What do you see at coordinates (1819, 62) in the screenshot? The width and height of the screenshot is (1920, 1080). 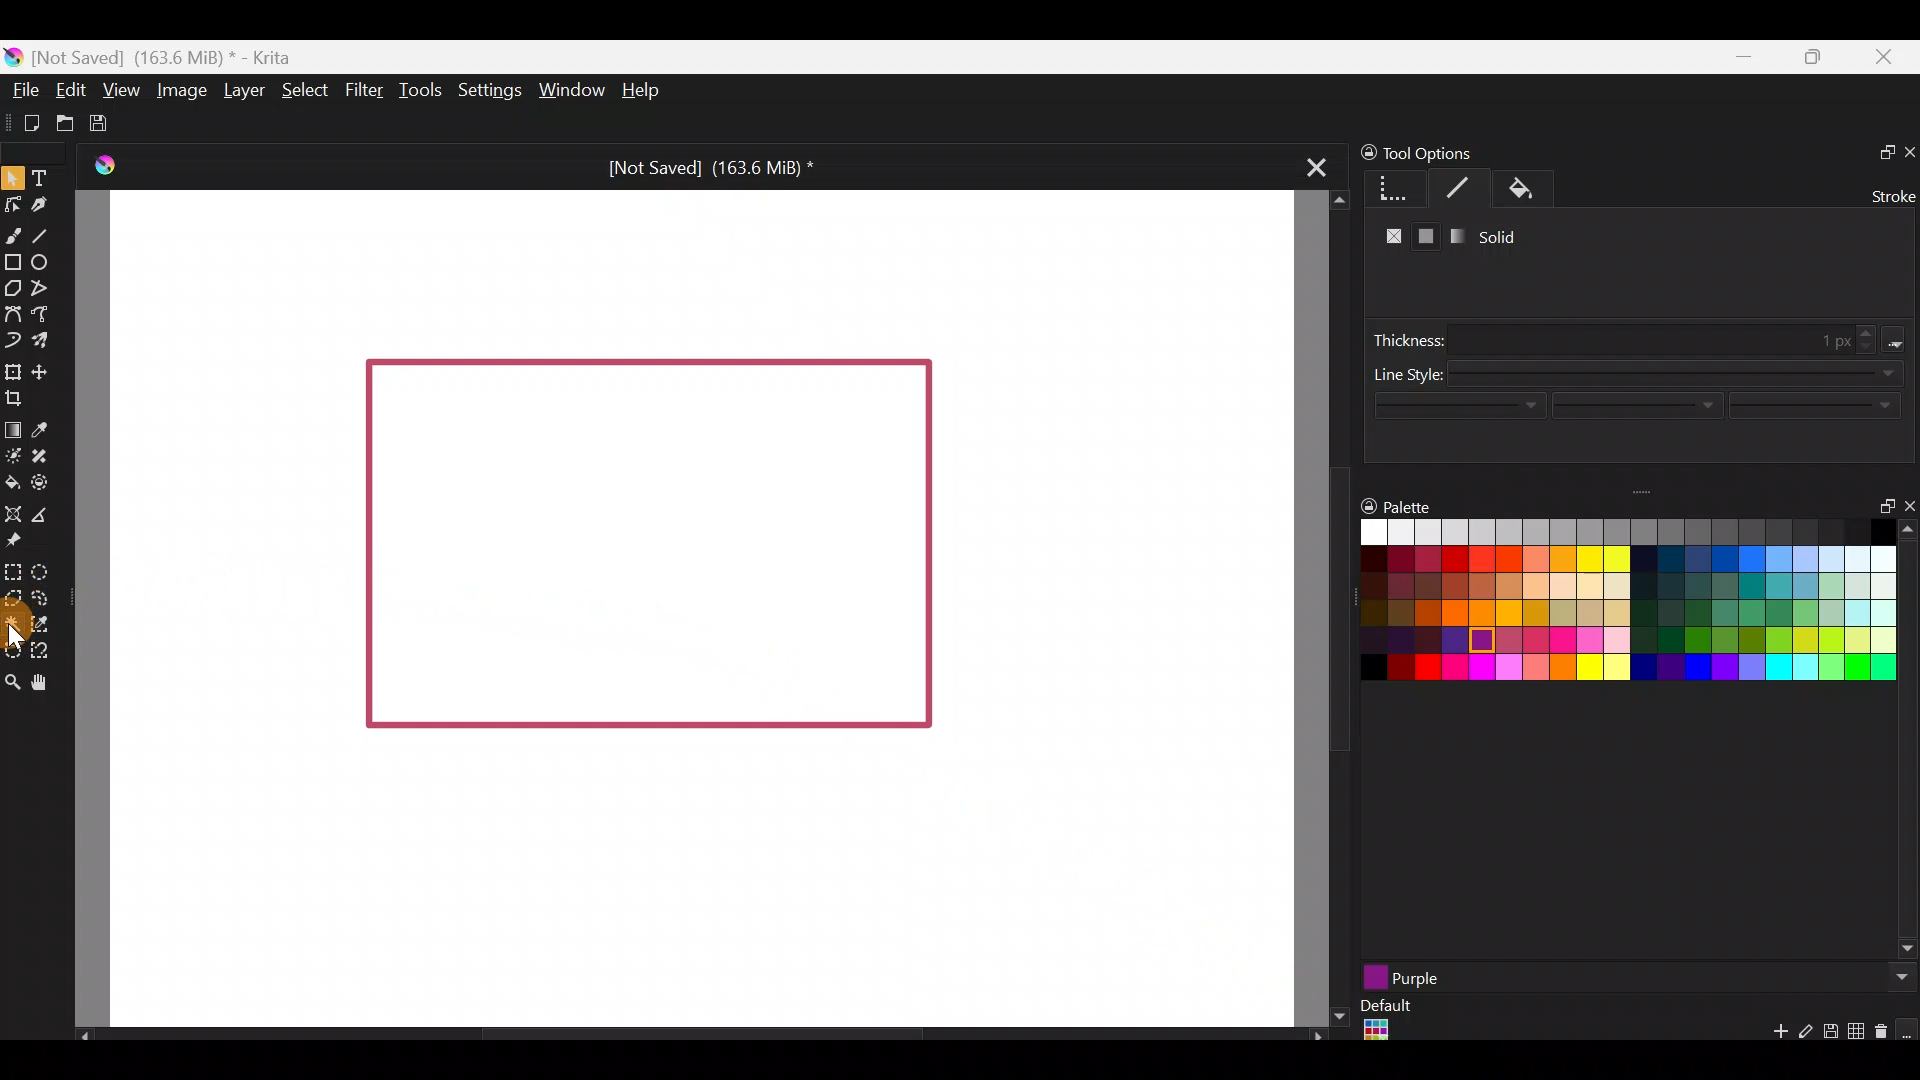 I see `Maximize` at bounding box center [1819, 62].